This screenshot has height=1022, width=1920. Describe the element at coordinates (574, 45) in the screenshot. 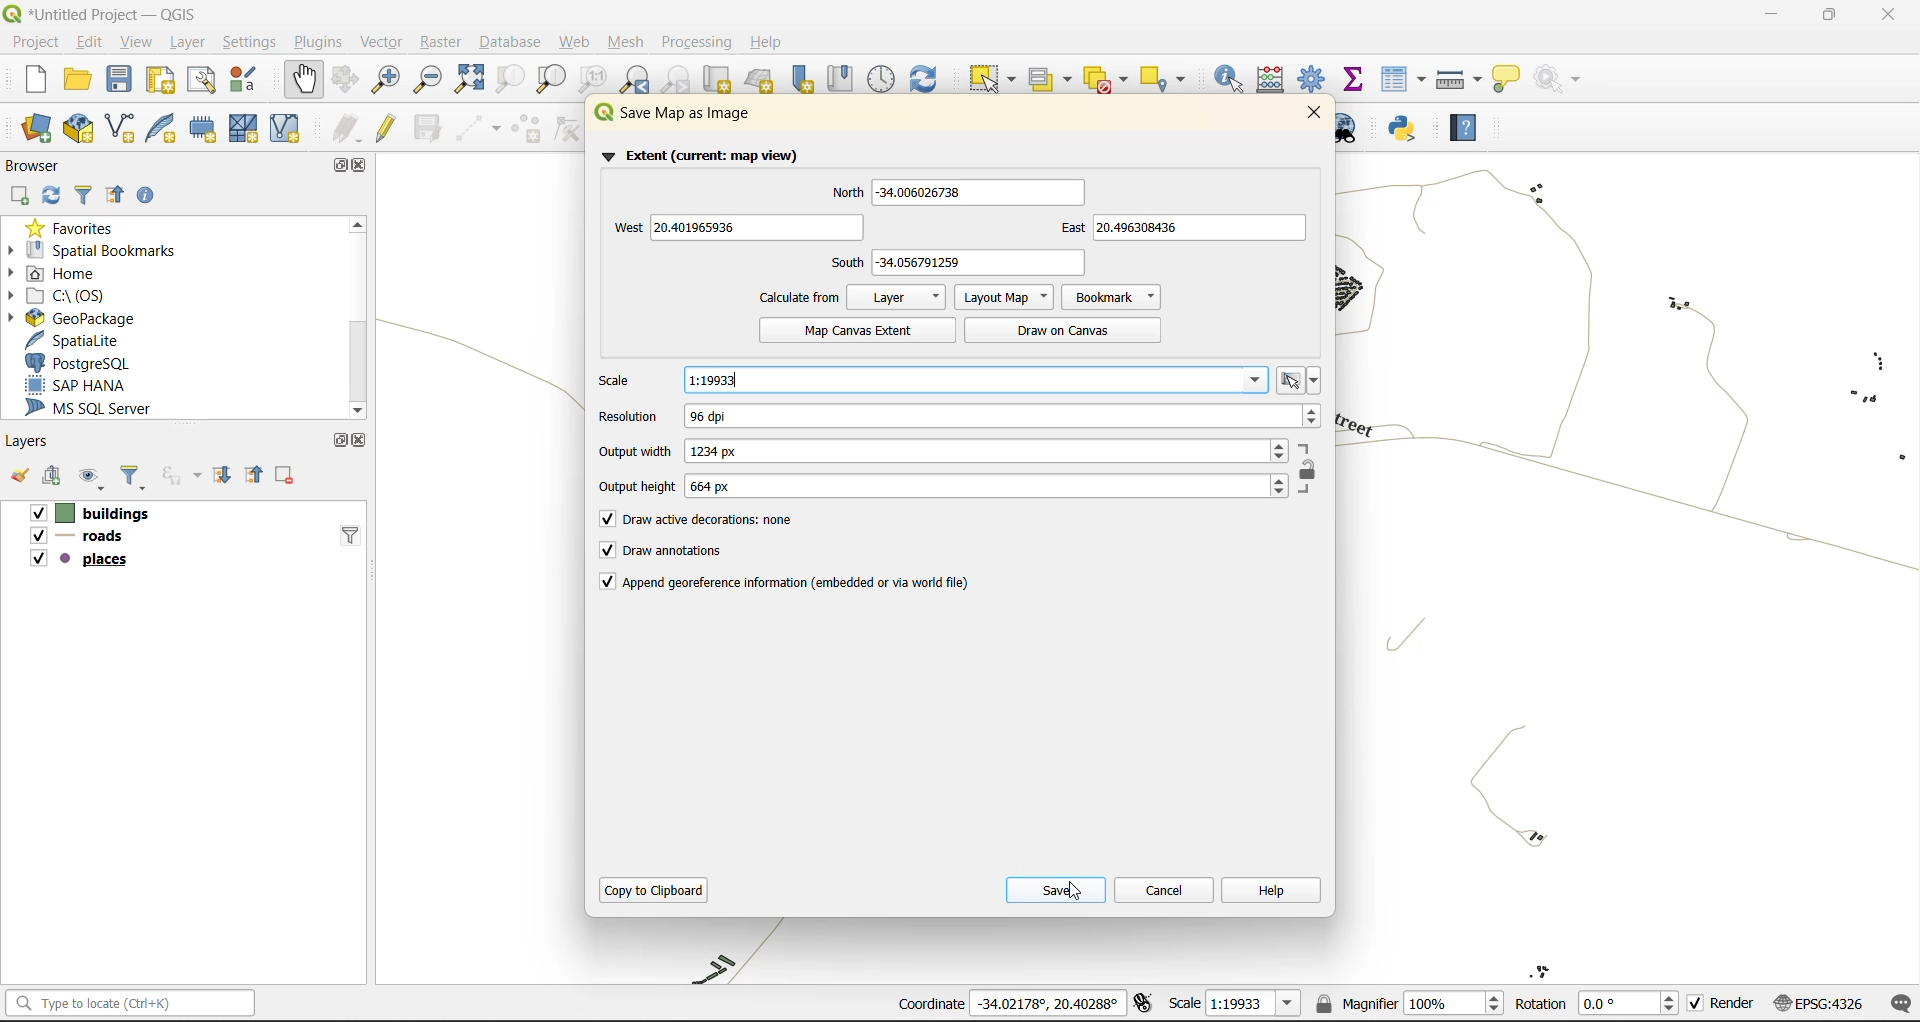

I see `web` at that location.